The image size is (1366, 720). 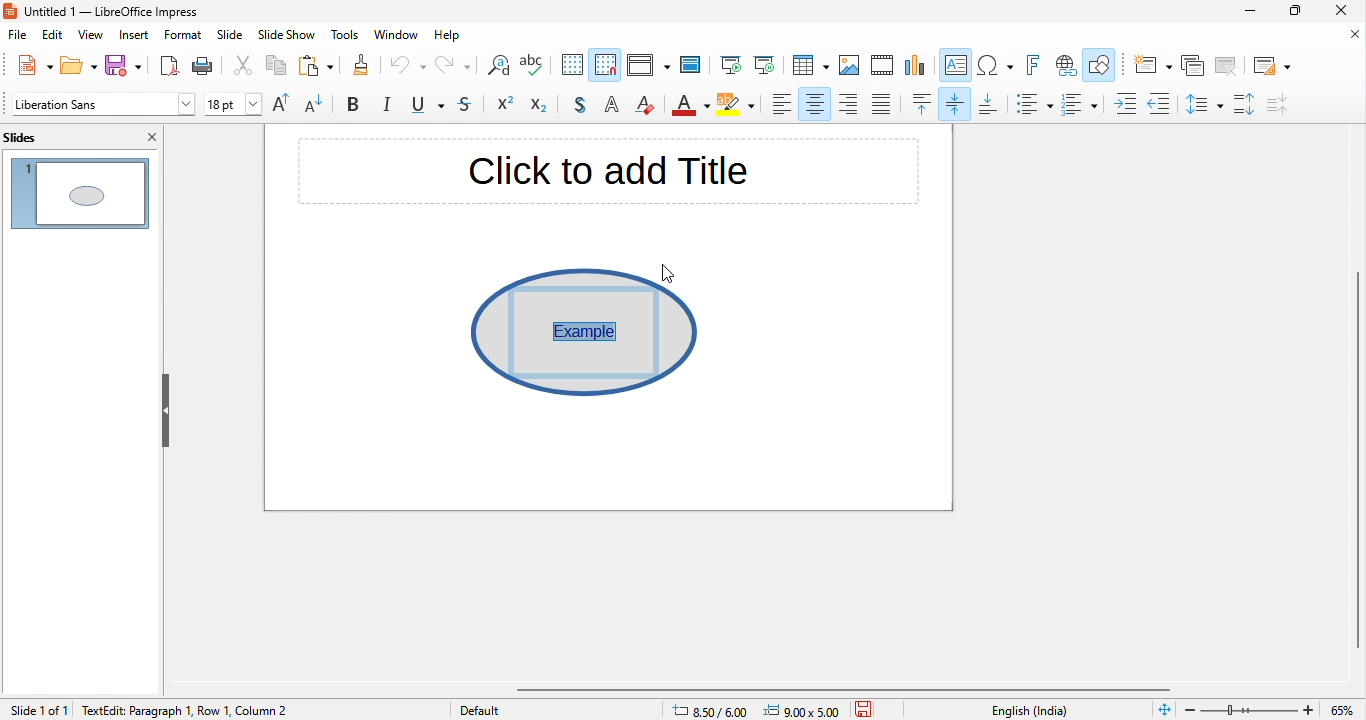 I want to click on strikethrough, so click(x=469, y=106).